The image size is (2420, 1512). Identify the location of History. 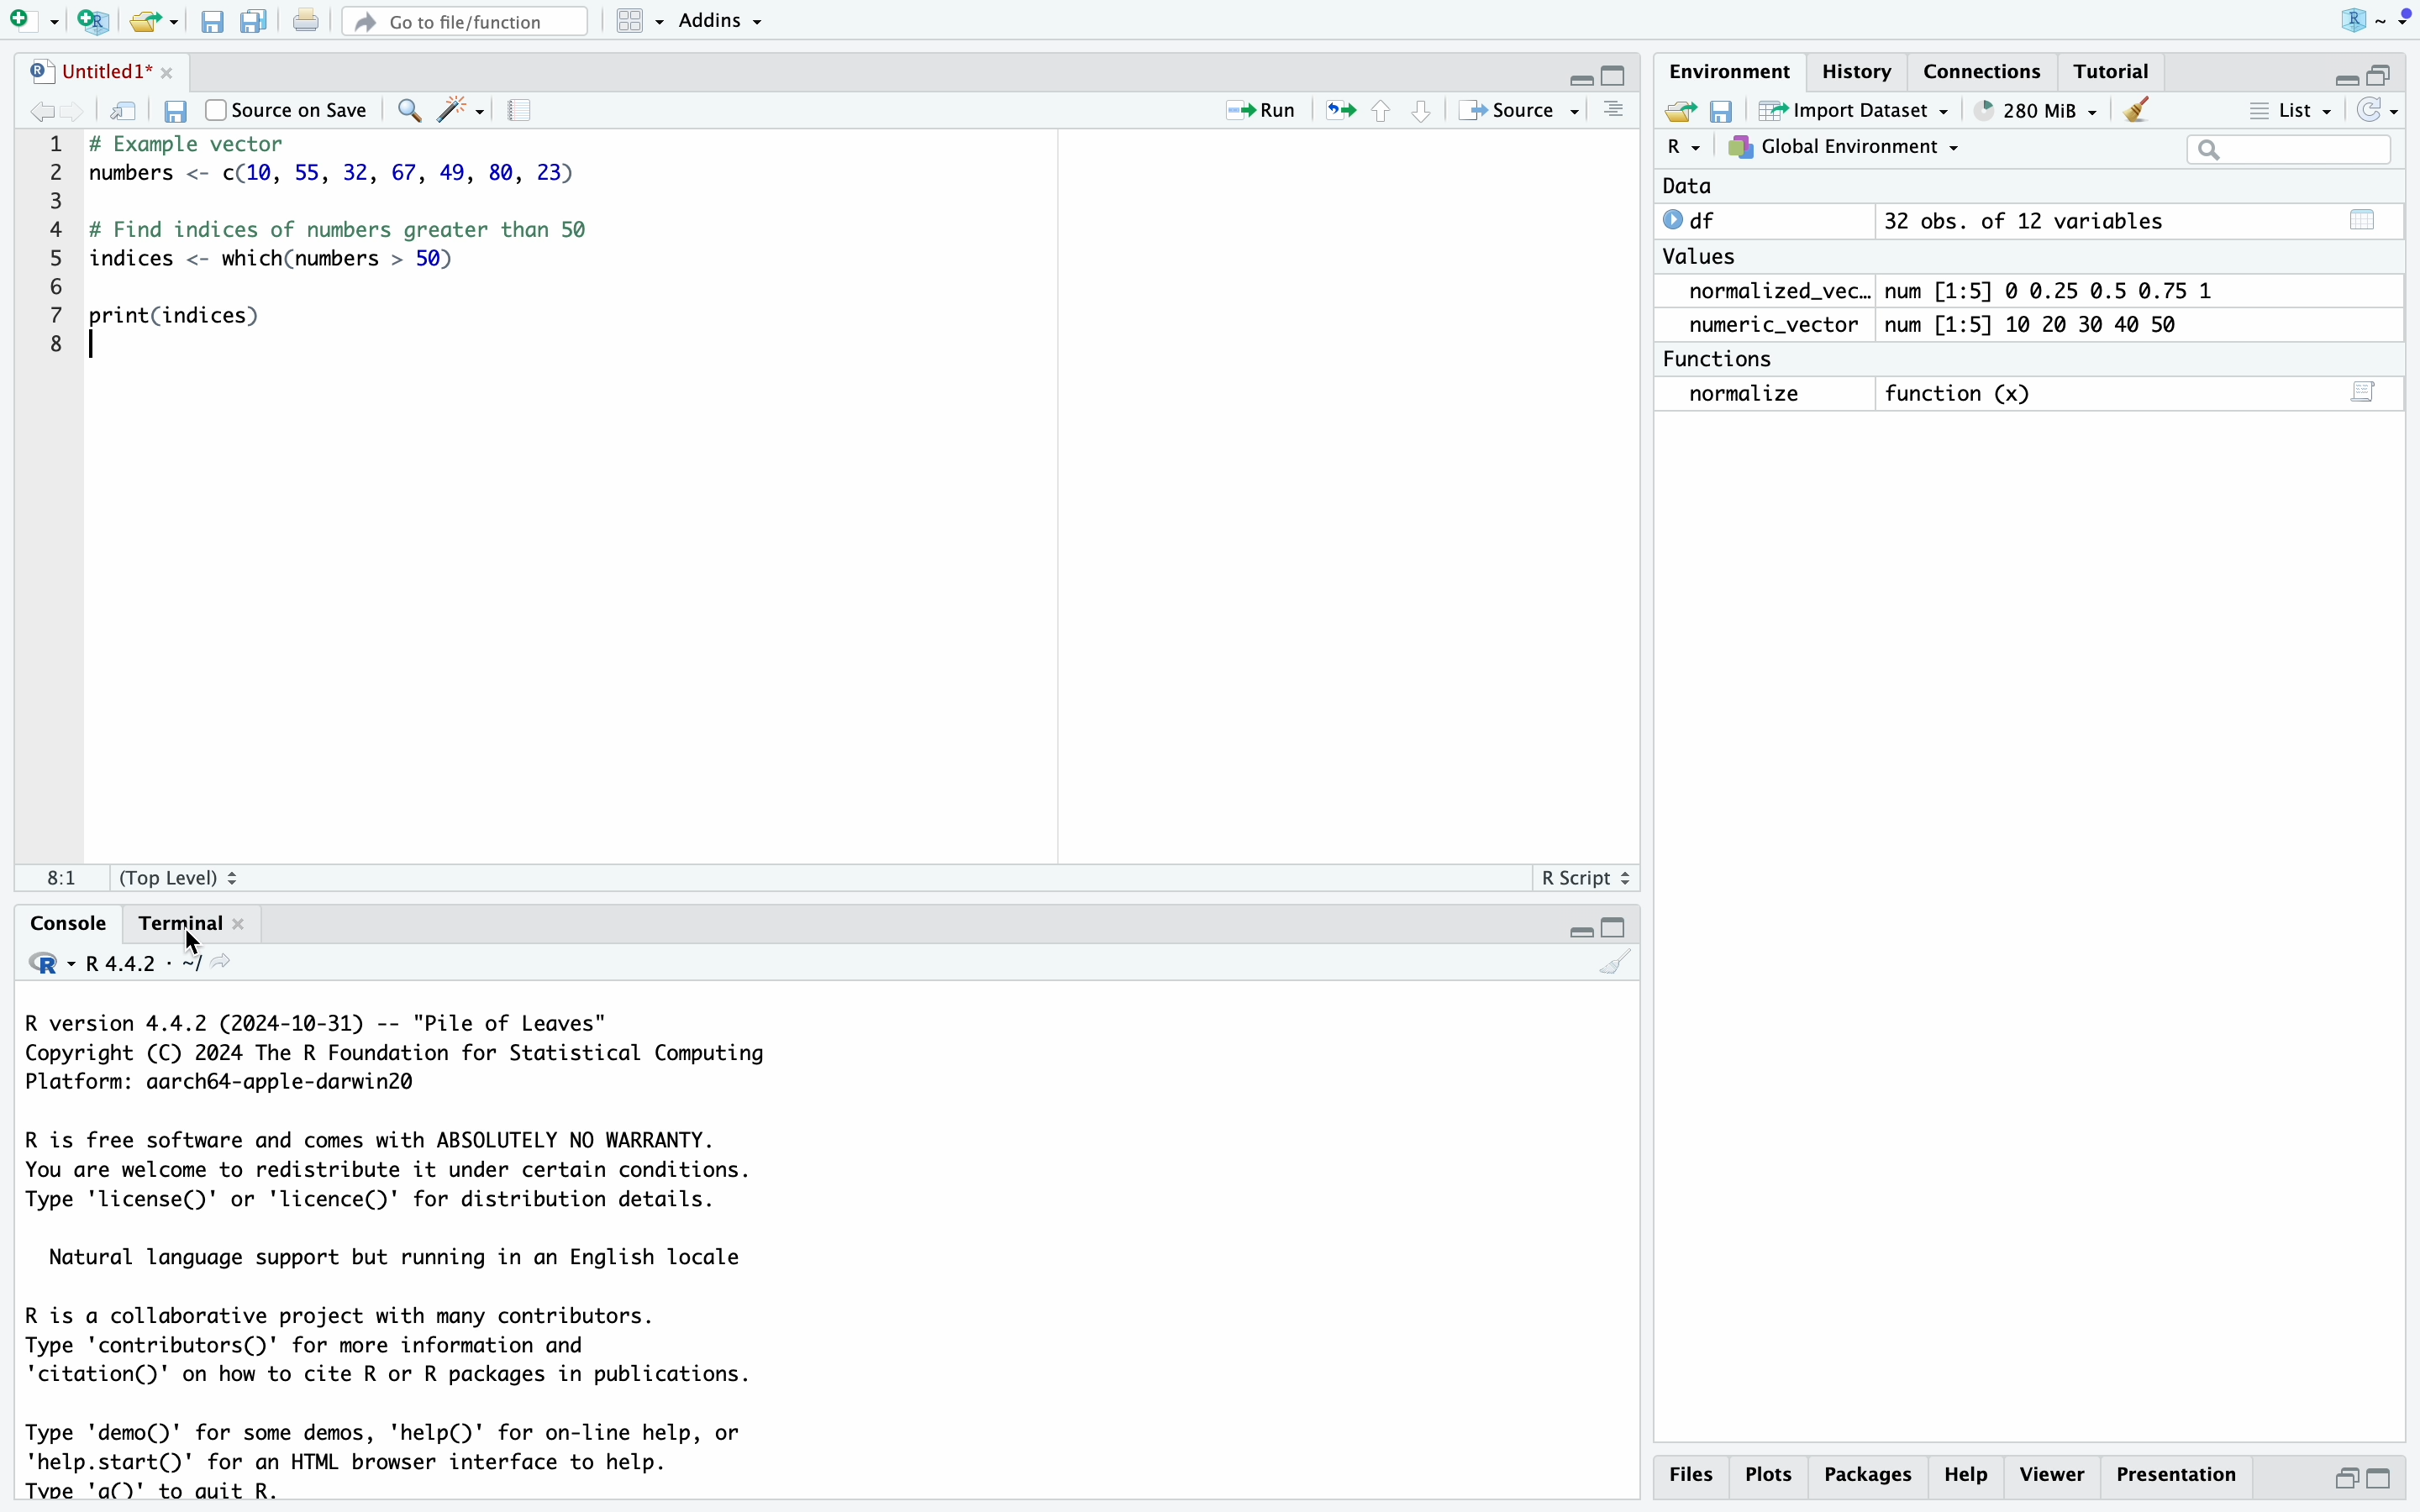
(1859, 70).